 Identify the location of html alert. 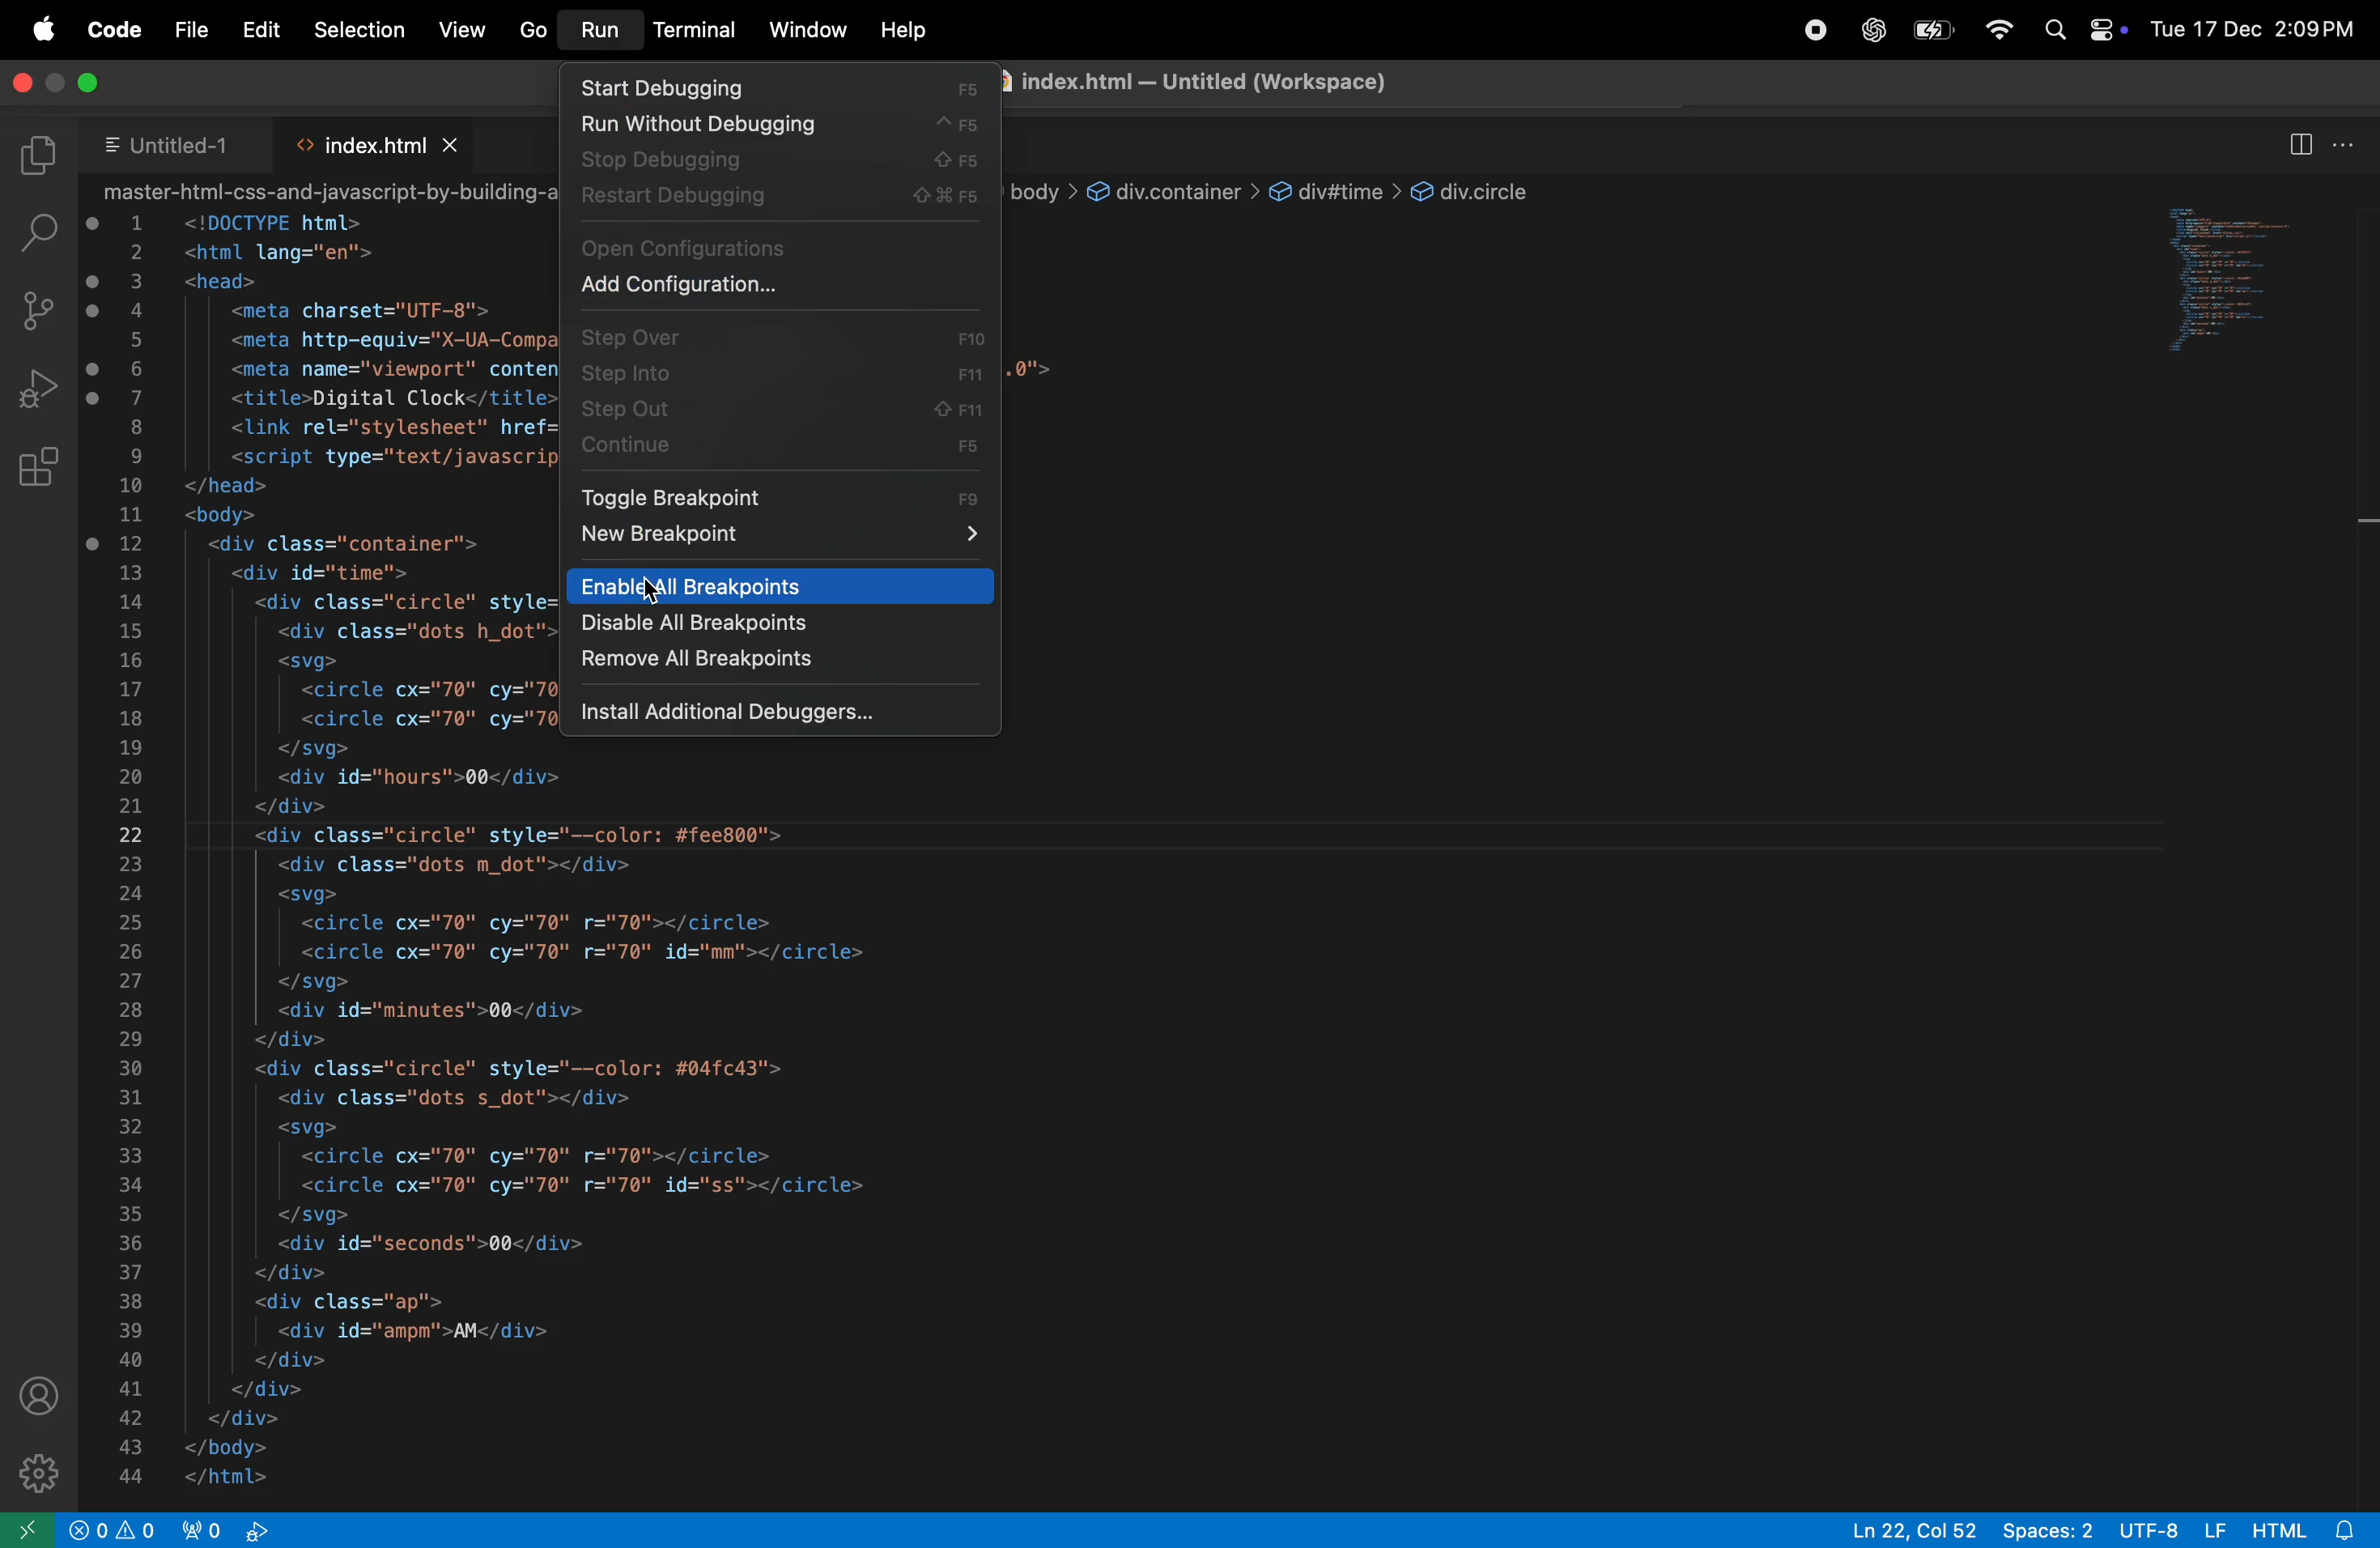
(2310, 1528).